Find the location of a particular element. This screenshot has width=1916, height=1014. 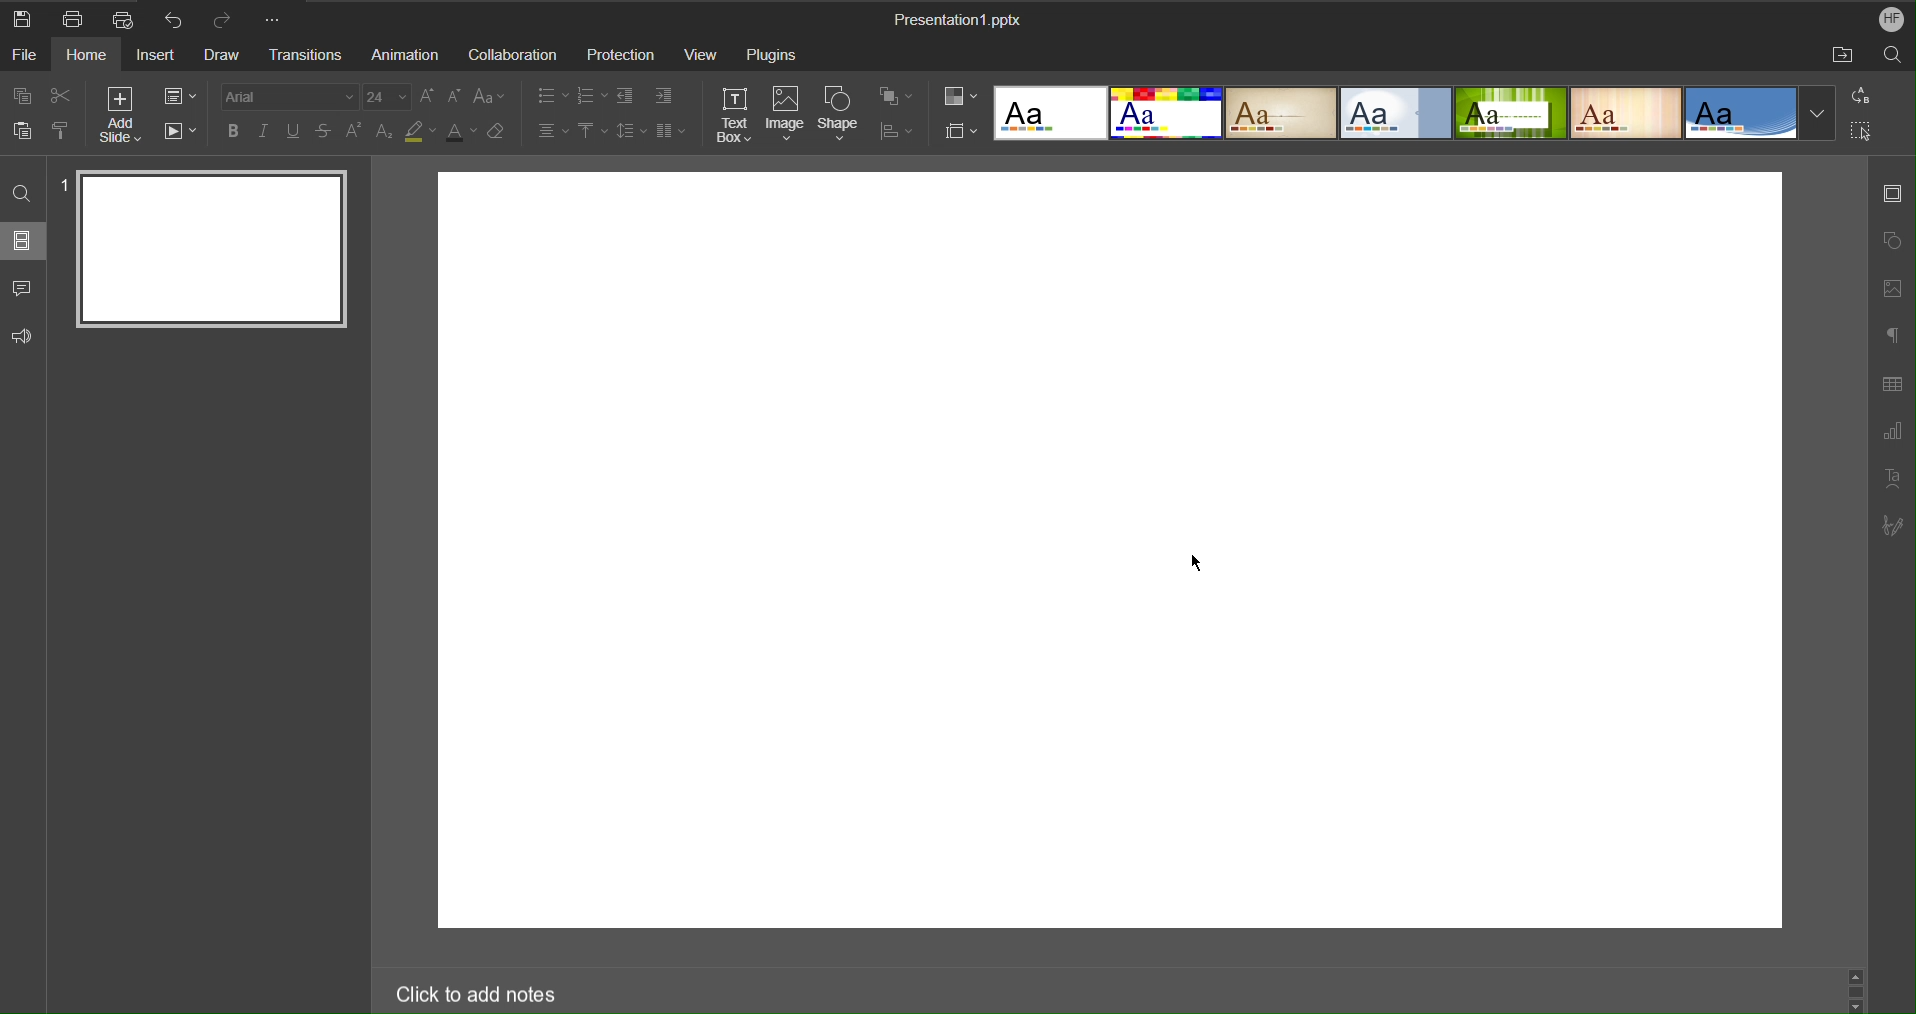

Protection is located at coordinates (623, 52).